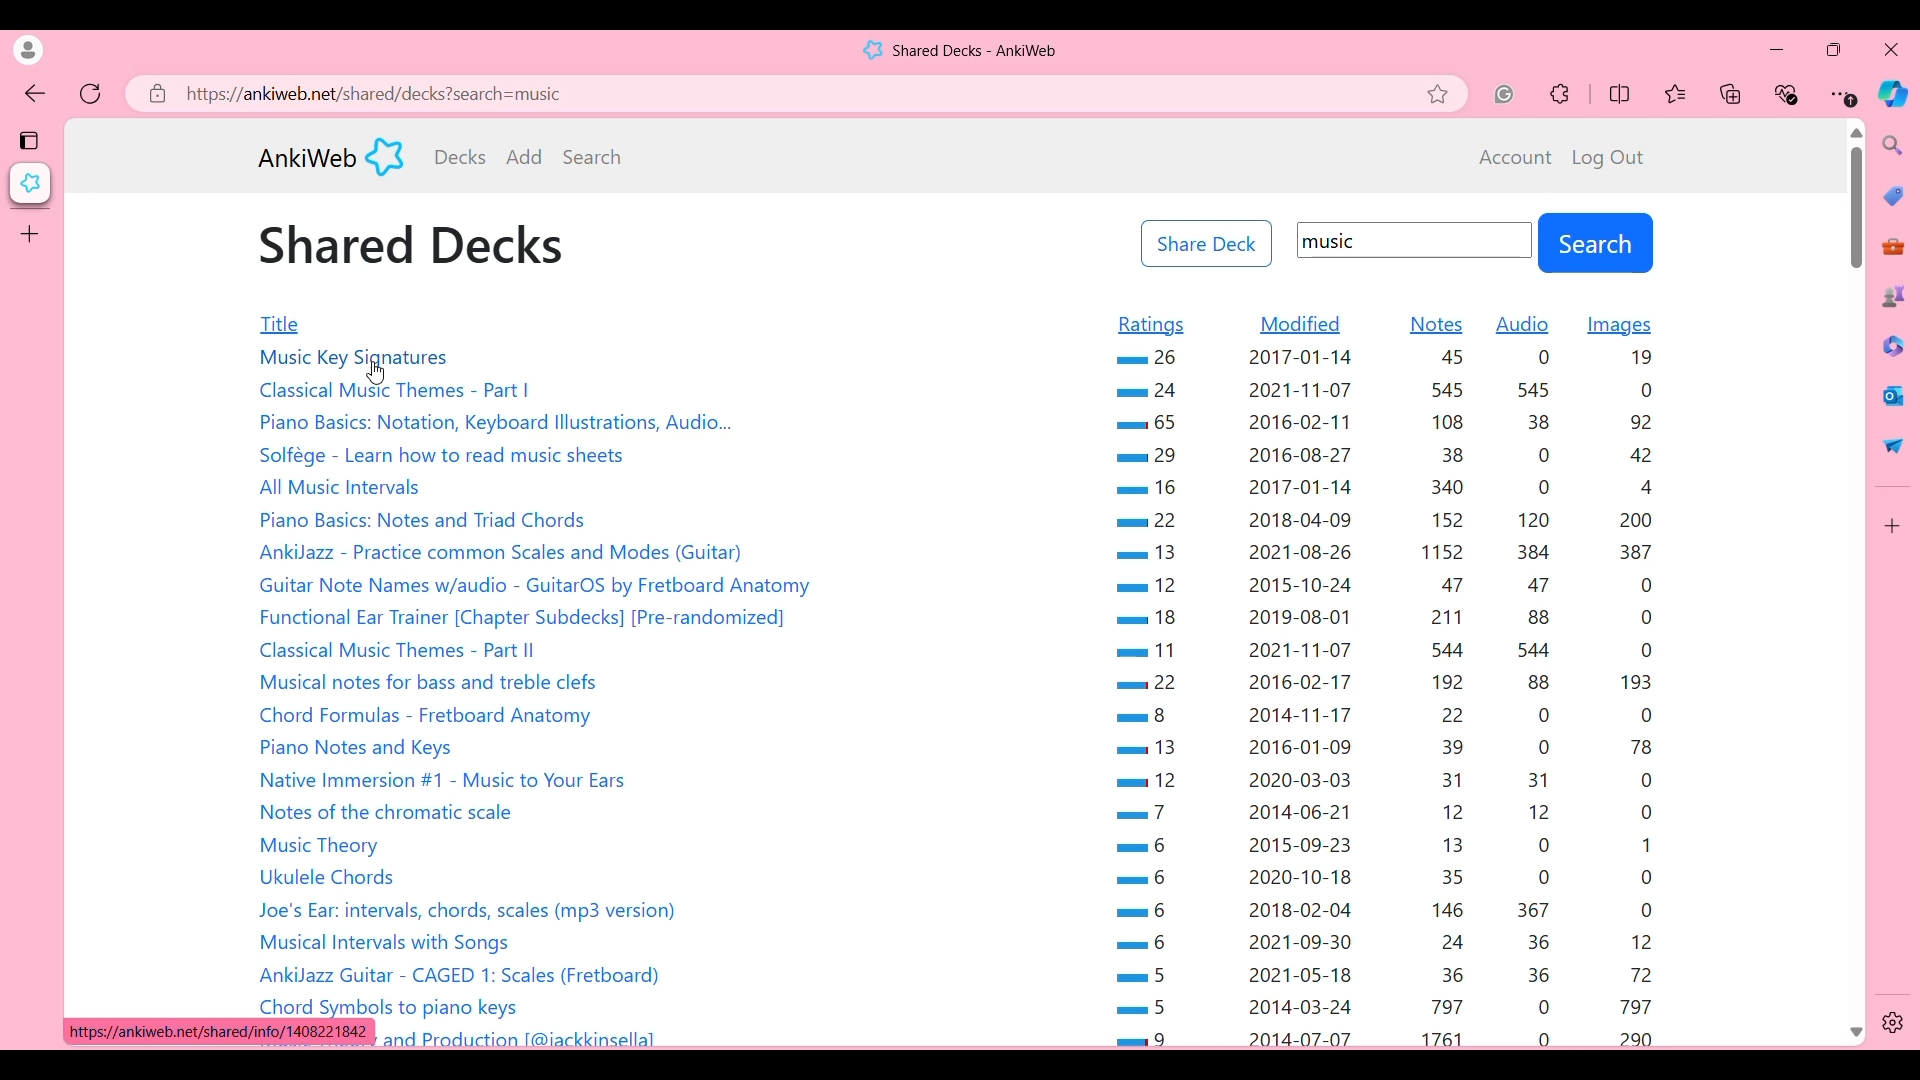 This screenshot has height=1080, width=1920. Describe the element at coordinates (399, 393) in the screenshot. I see `Classical Music Themes - Part |` at that location.